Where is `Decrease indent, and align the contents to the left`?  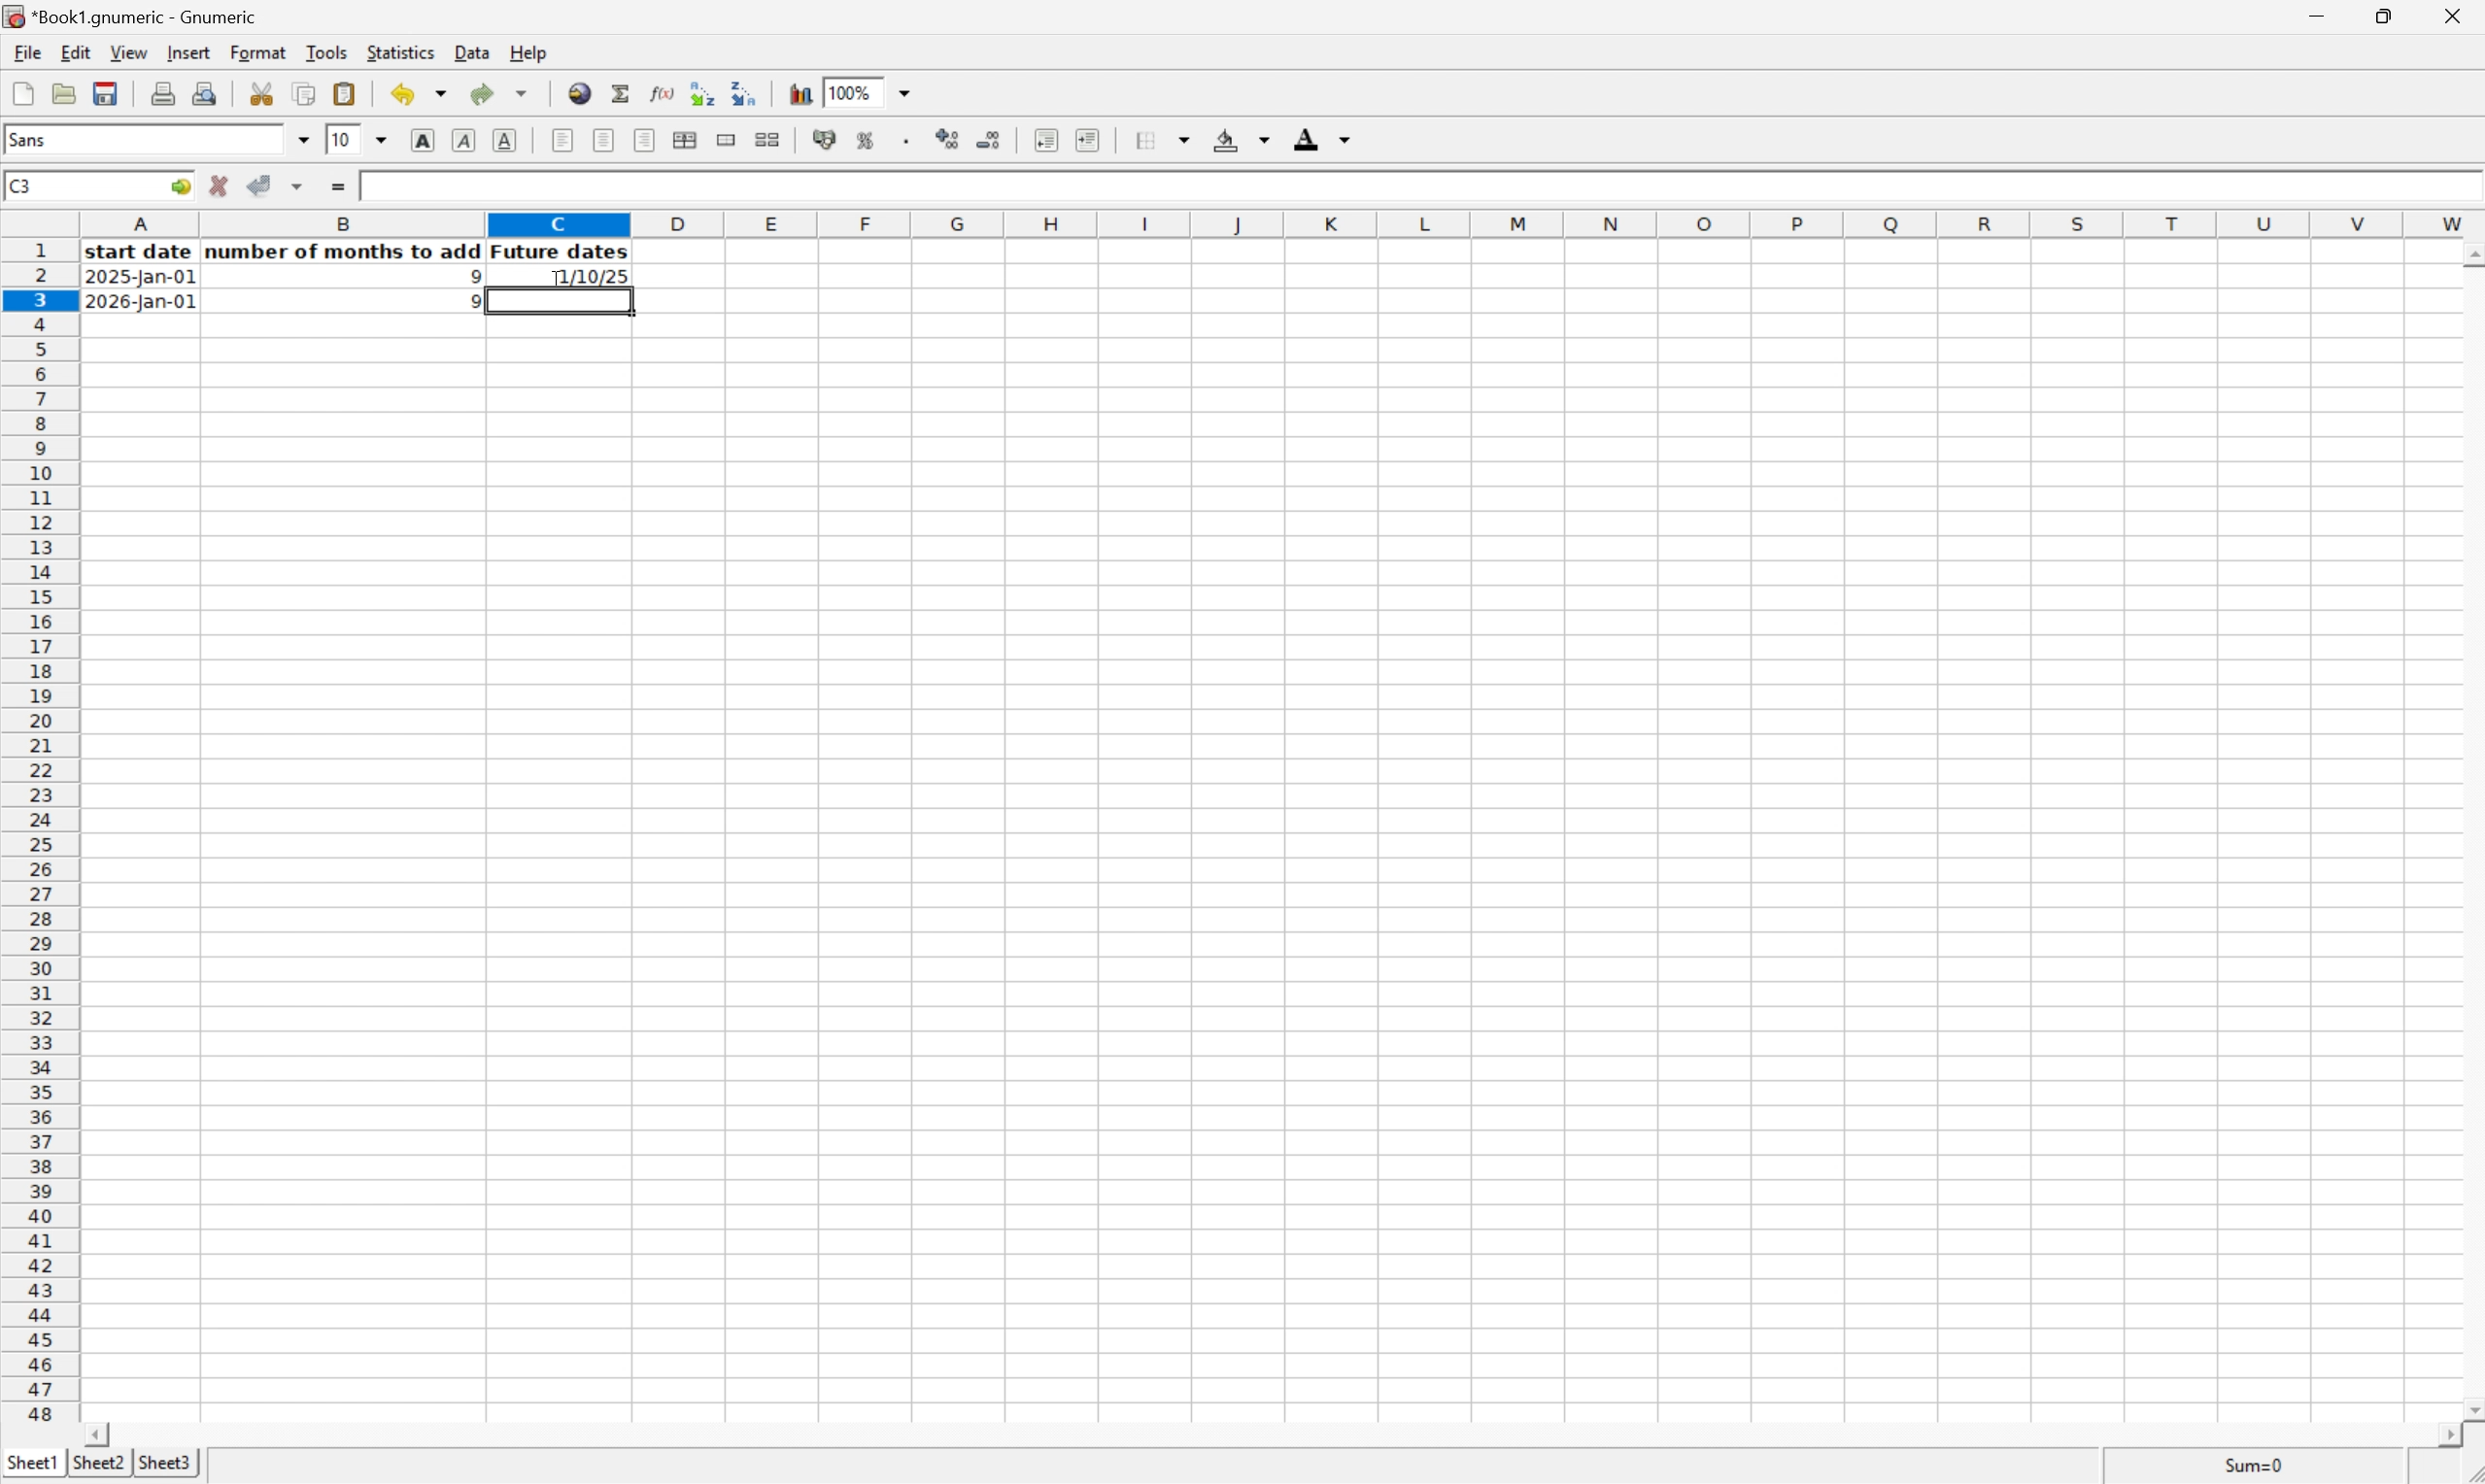 Decrease indent, and align the contents to the left is located at coordinates (1042, 139).